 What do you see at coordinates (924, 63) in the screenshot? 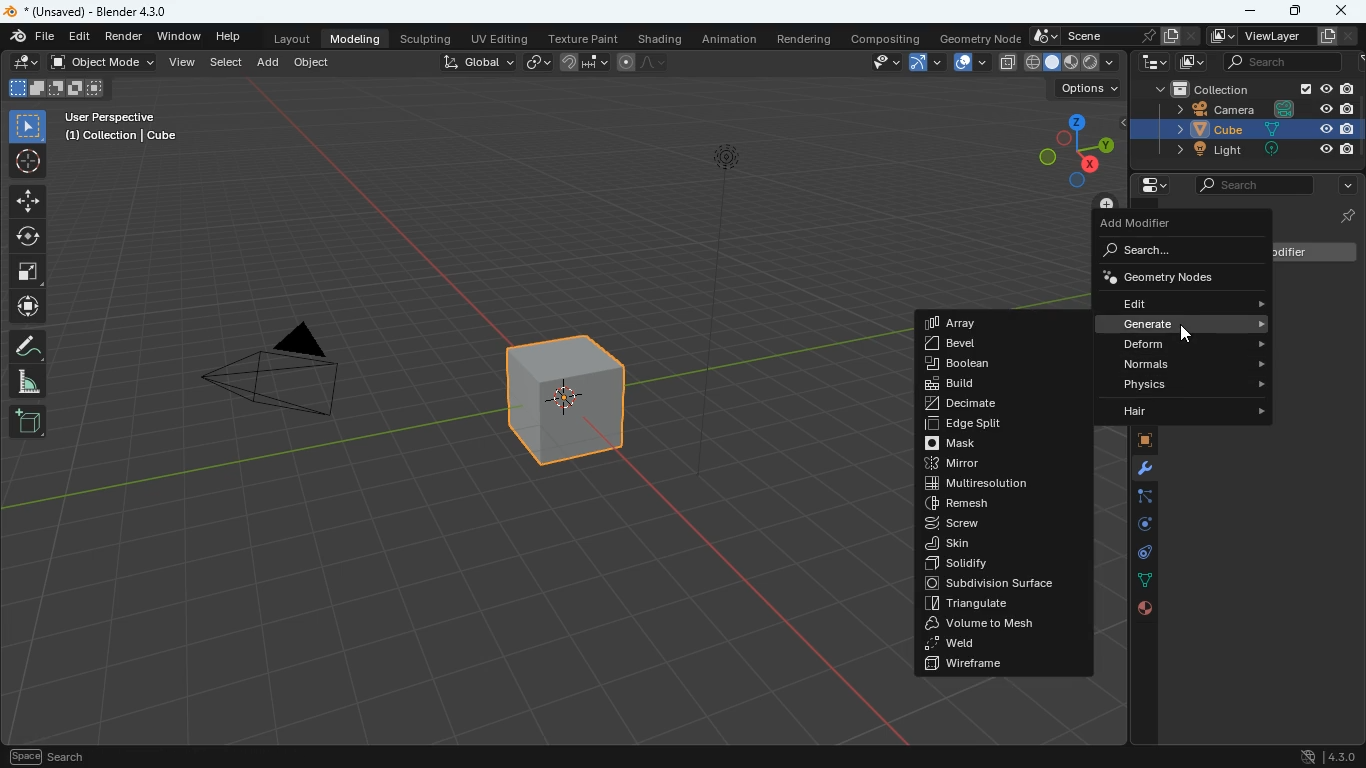
I see `arrow` at bounding box center [924, 63].